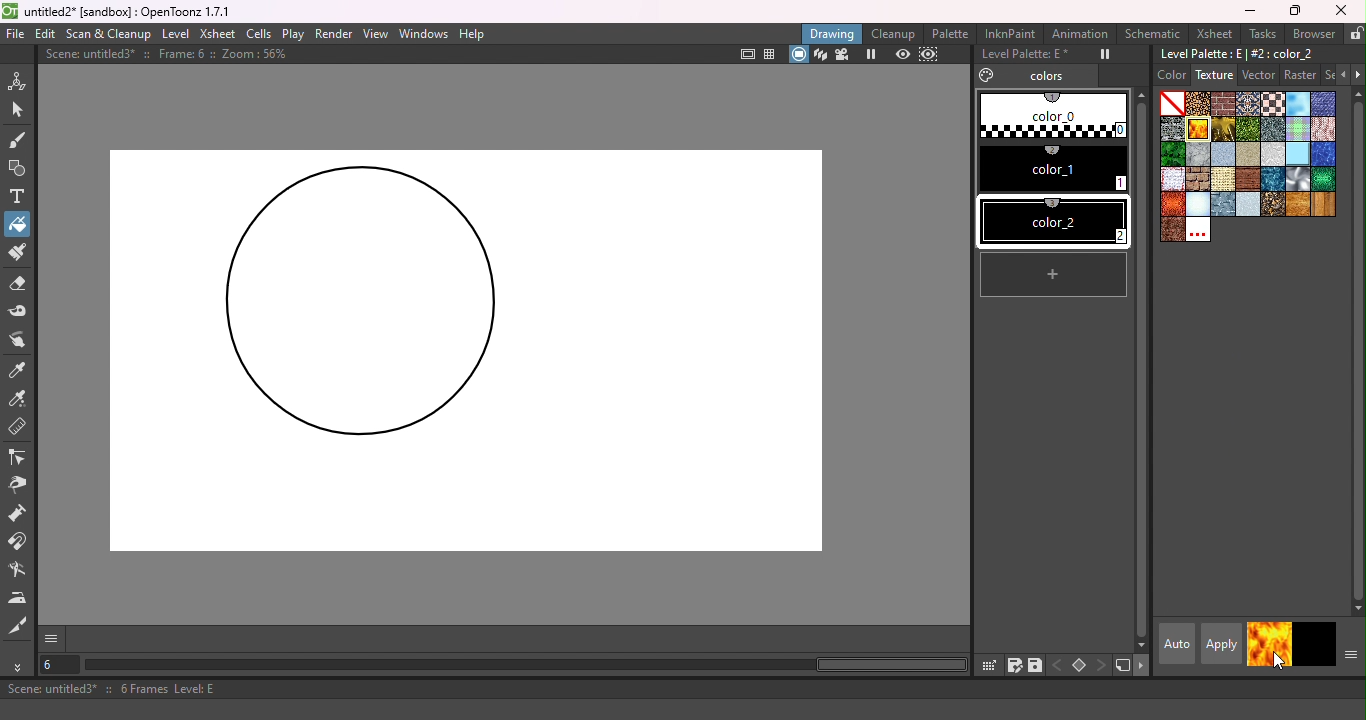  What do you see at coordinates (1199, 180) in the screenshot?
I see `roughbrickwork.bmp` at bounding box center [1199, 180].